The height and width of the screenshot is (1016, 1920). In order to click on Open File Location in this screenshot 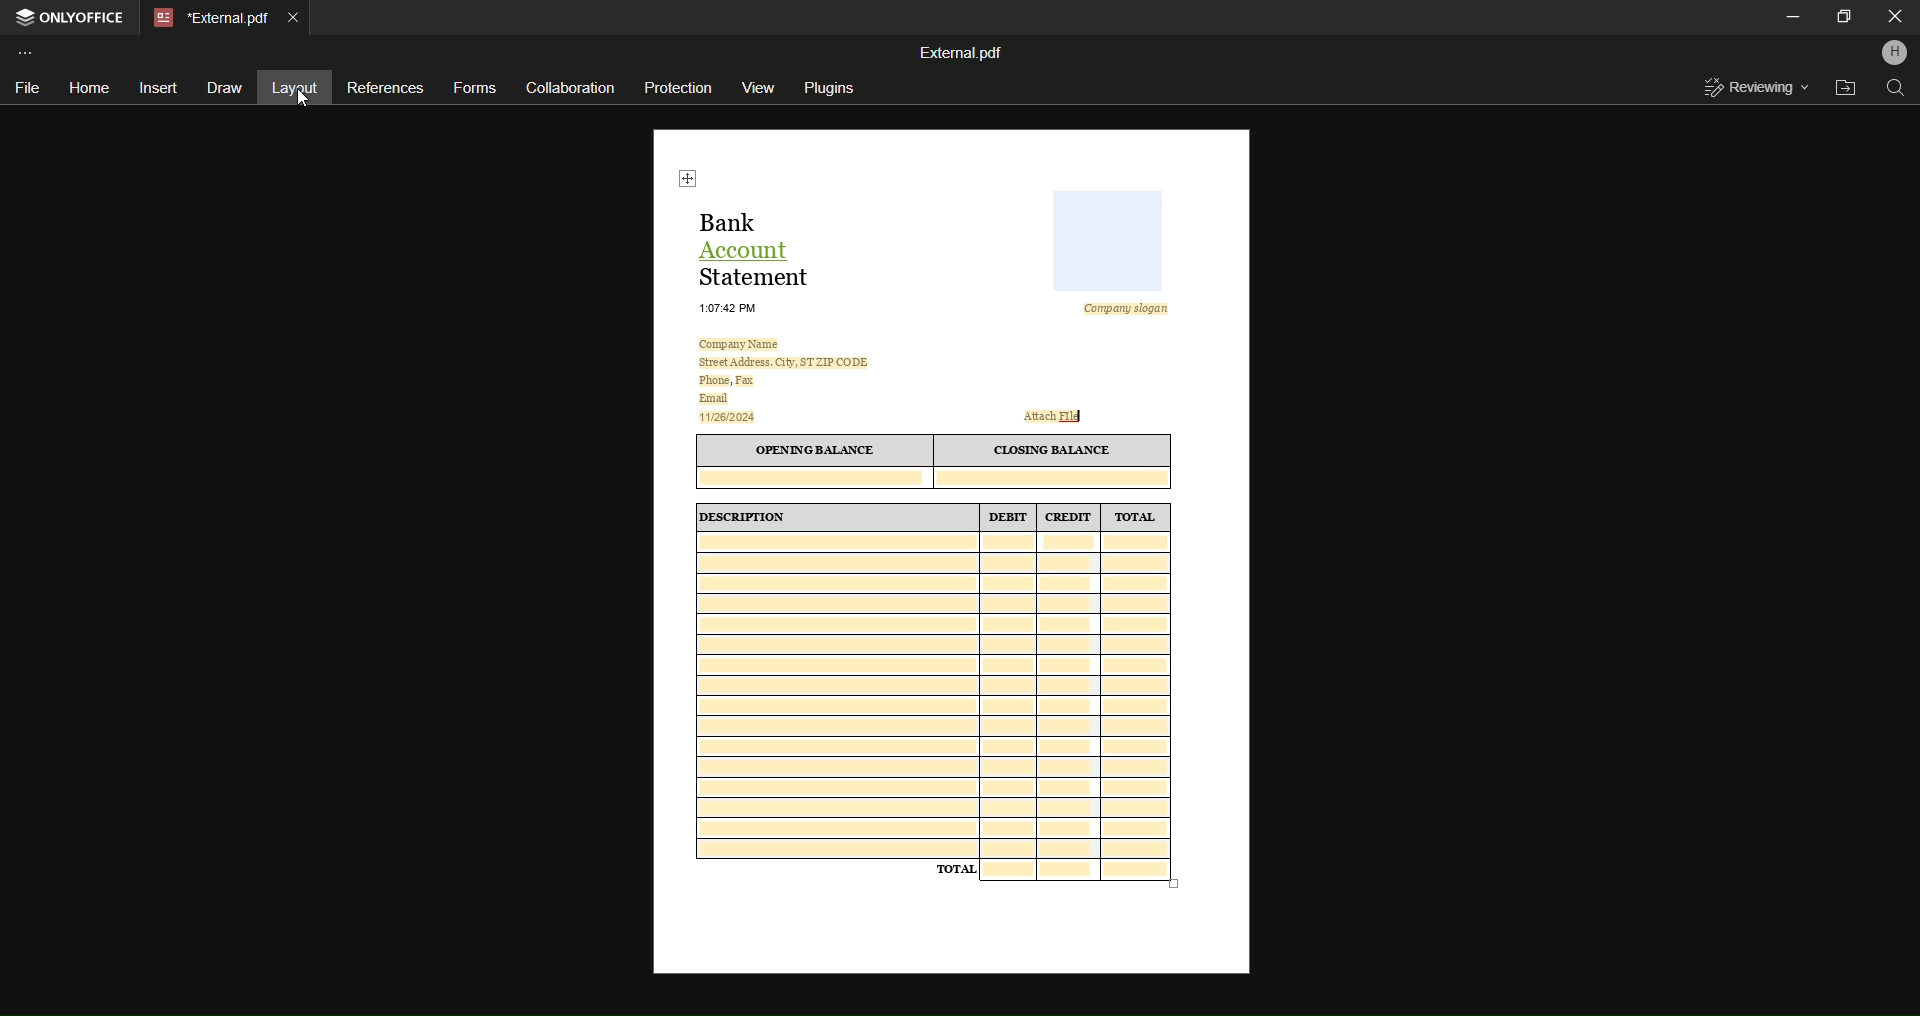, I will do `click(1842, 88)`.